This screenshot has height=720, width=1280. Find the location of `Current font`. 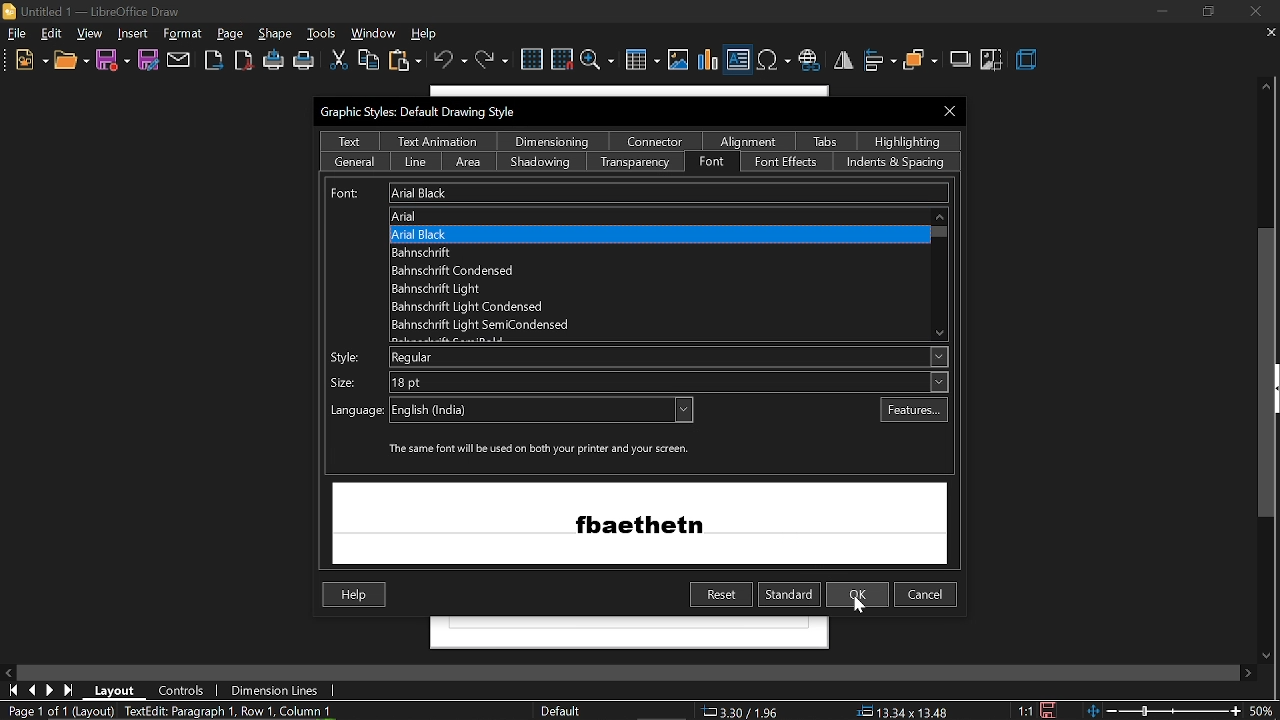

Current font is located at coordinates (634, 192).